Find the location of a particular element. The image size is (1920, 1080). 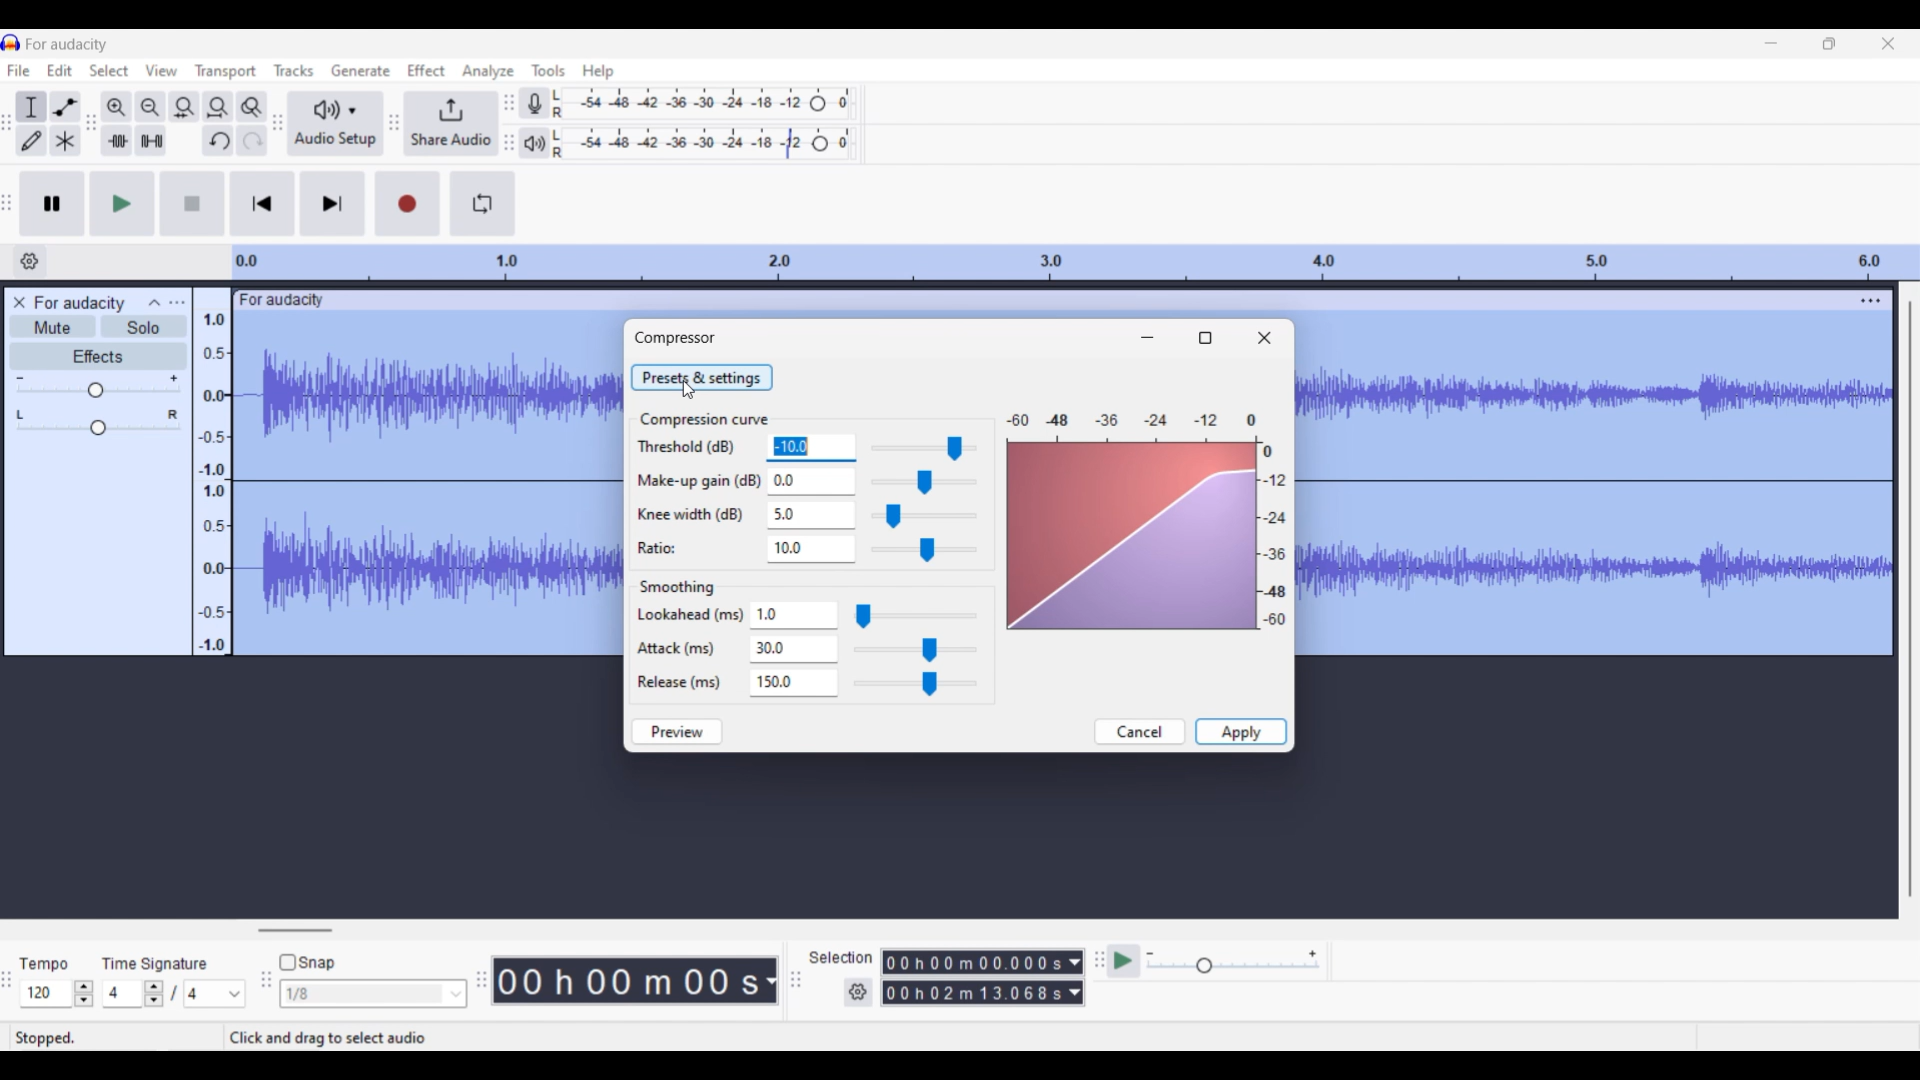

Stop is located at coordinates (192, 203).